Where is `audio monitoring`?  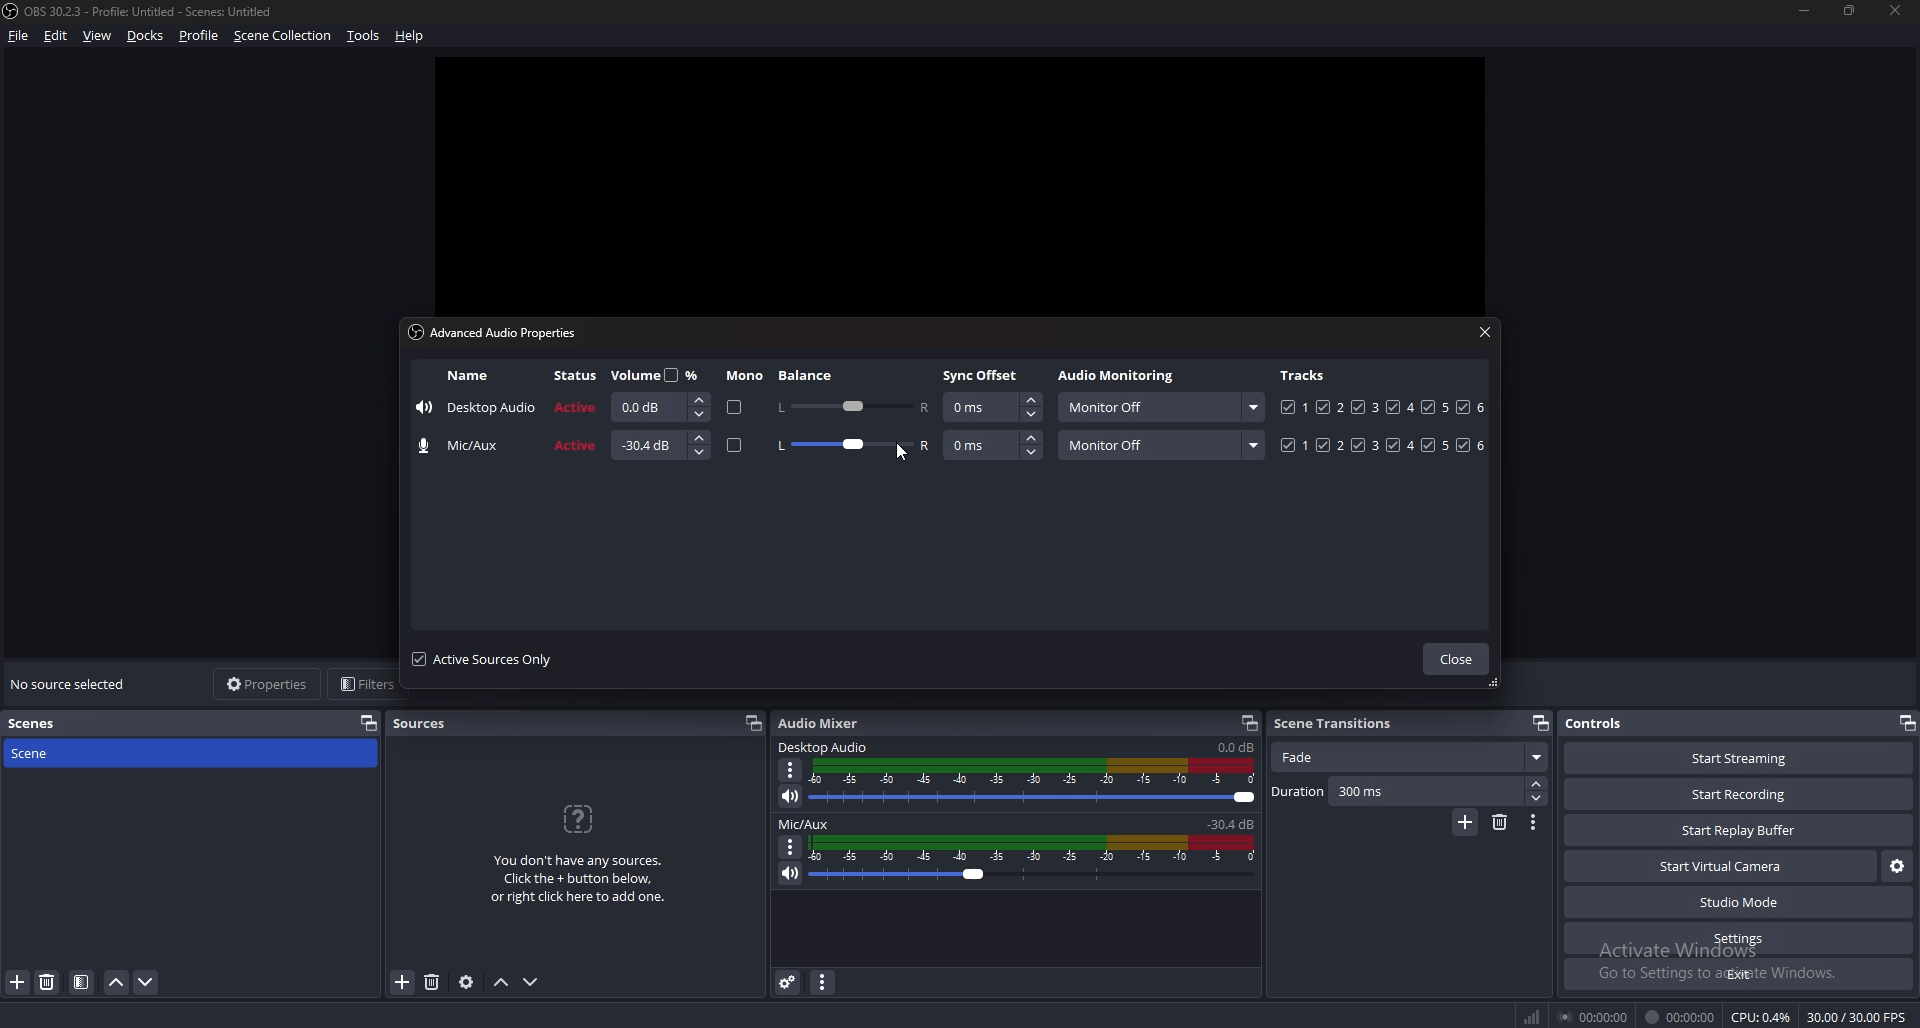 audio monitoring is located at coordinates (1120, 376).